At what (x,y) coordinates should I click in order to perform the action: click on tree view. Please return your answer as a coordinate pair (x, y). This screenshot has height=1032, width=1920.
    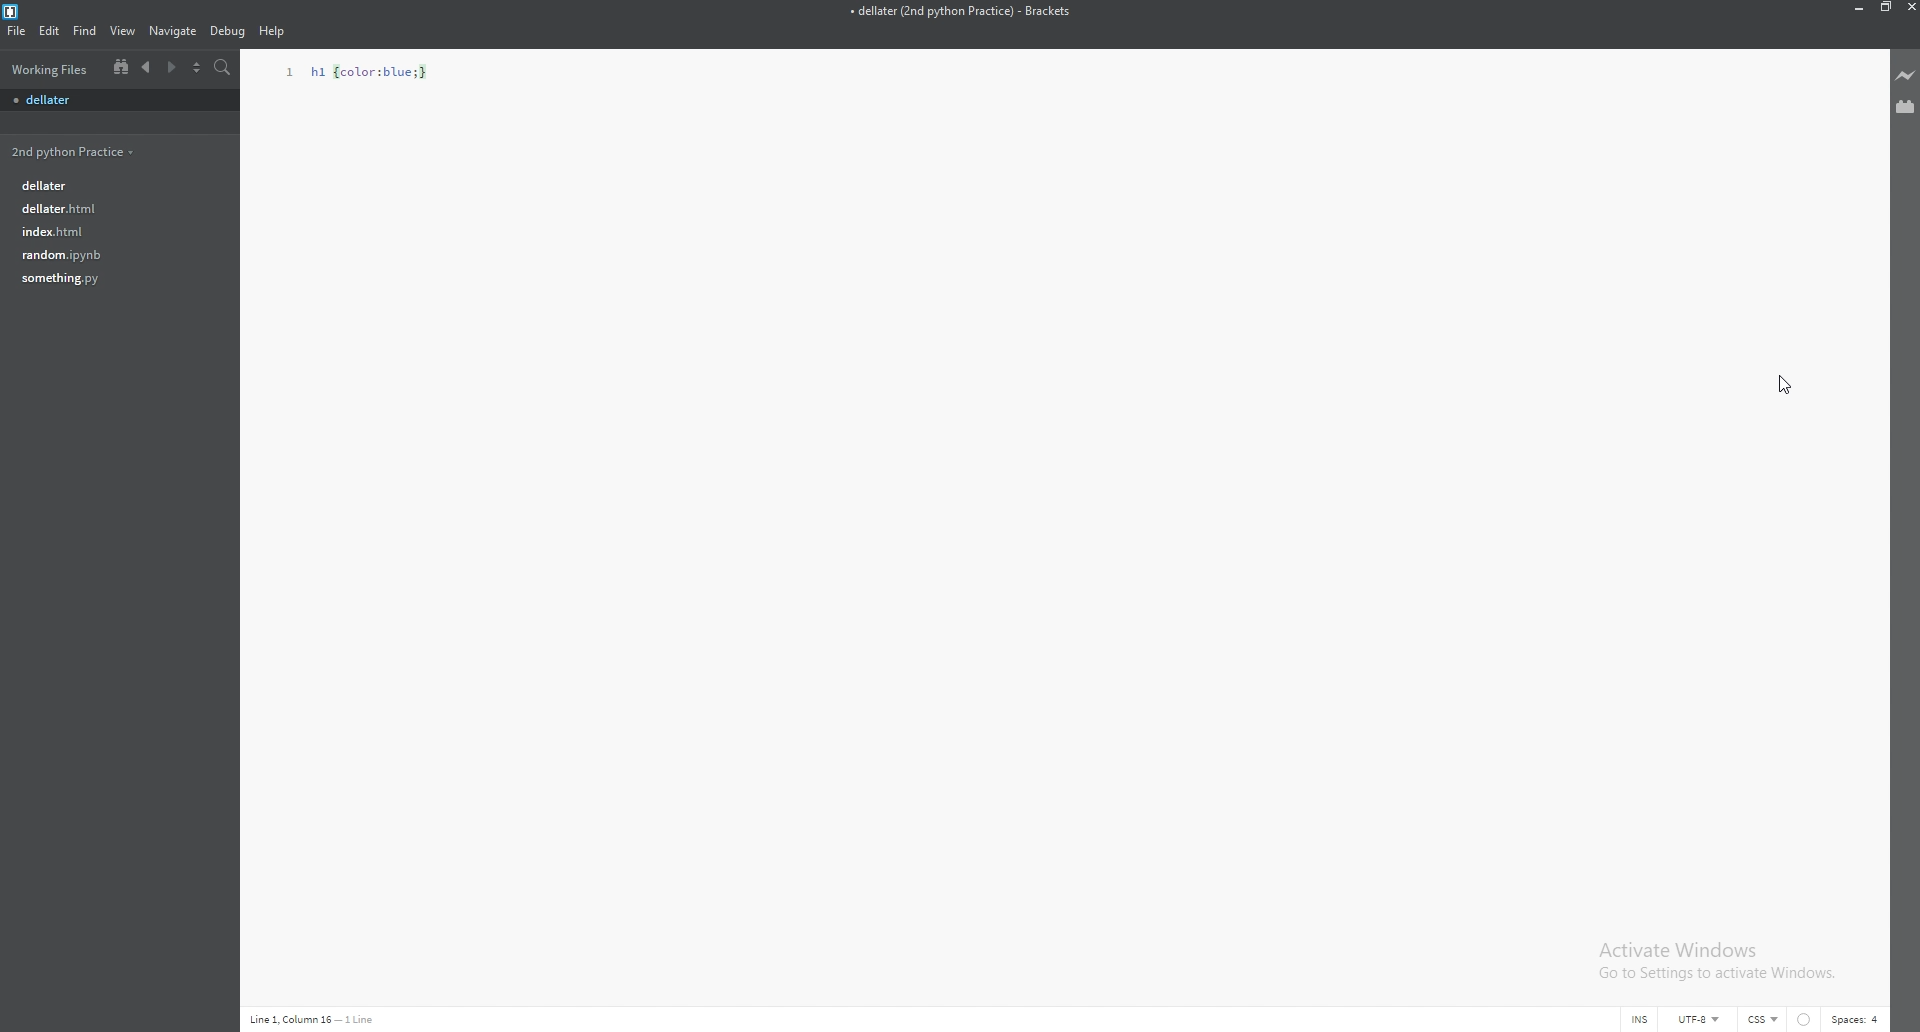
    Looking at the image, I should click on (121, 66).